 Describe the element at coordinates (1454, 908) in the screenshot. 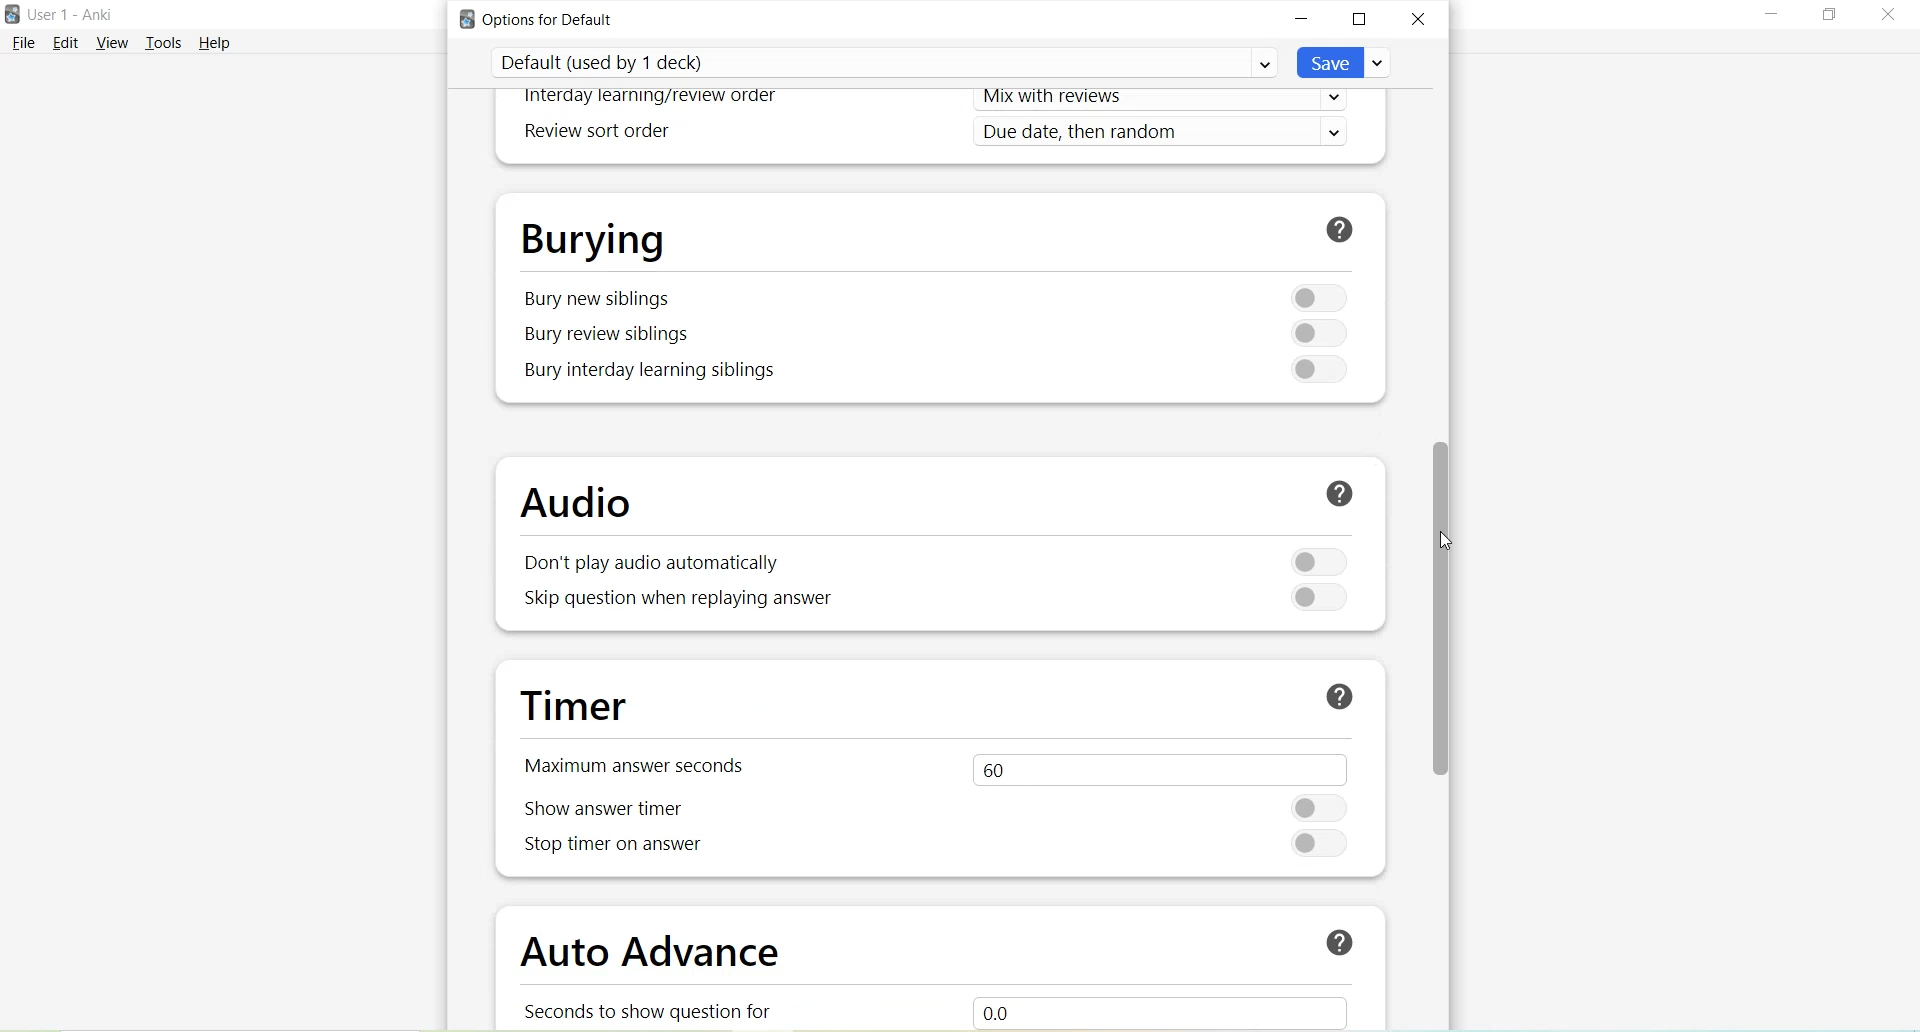

I see `Scroll` at that location.